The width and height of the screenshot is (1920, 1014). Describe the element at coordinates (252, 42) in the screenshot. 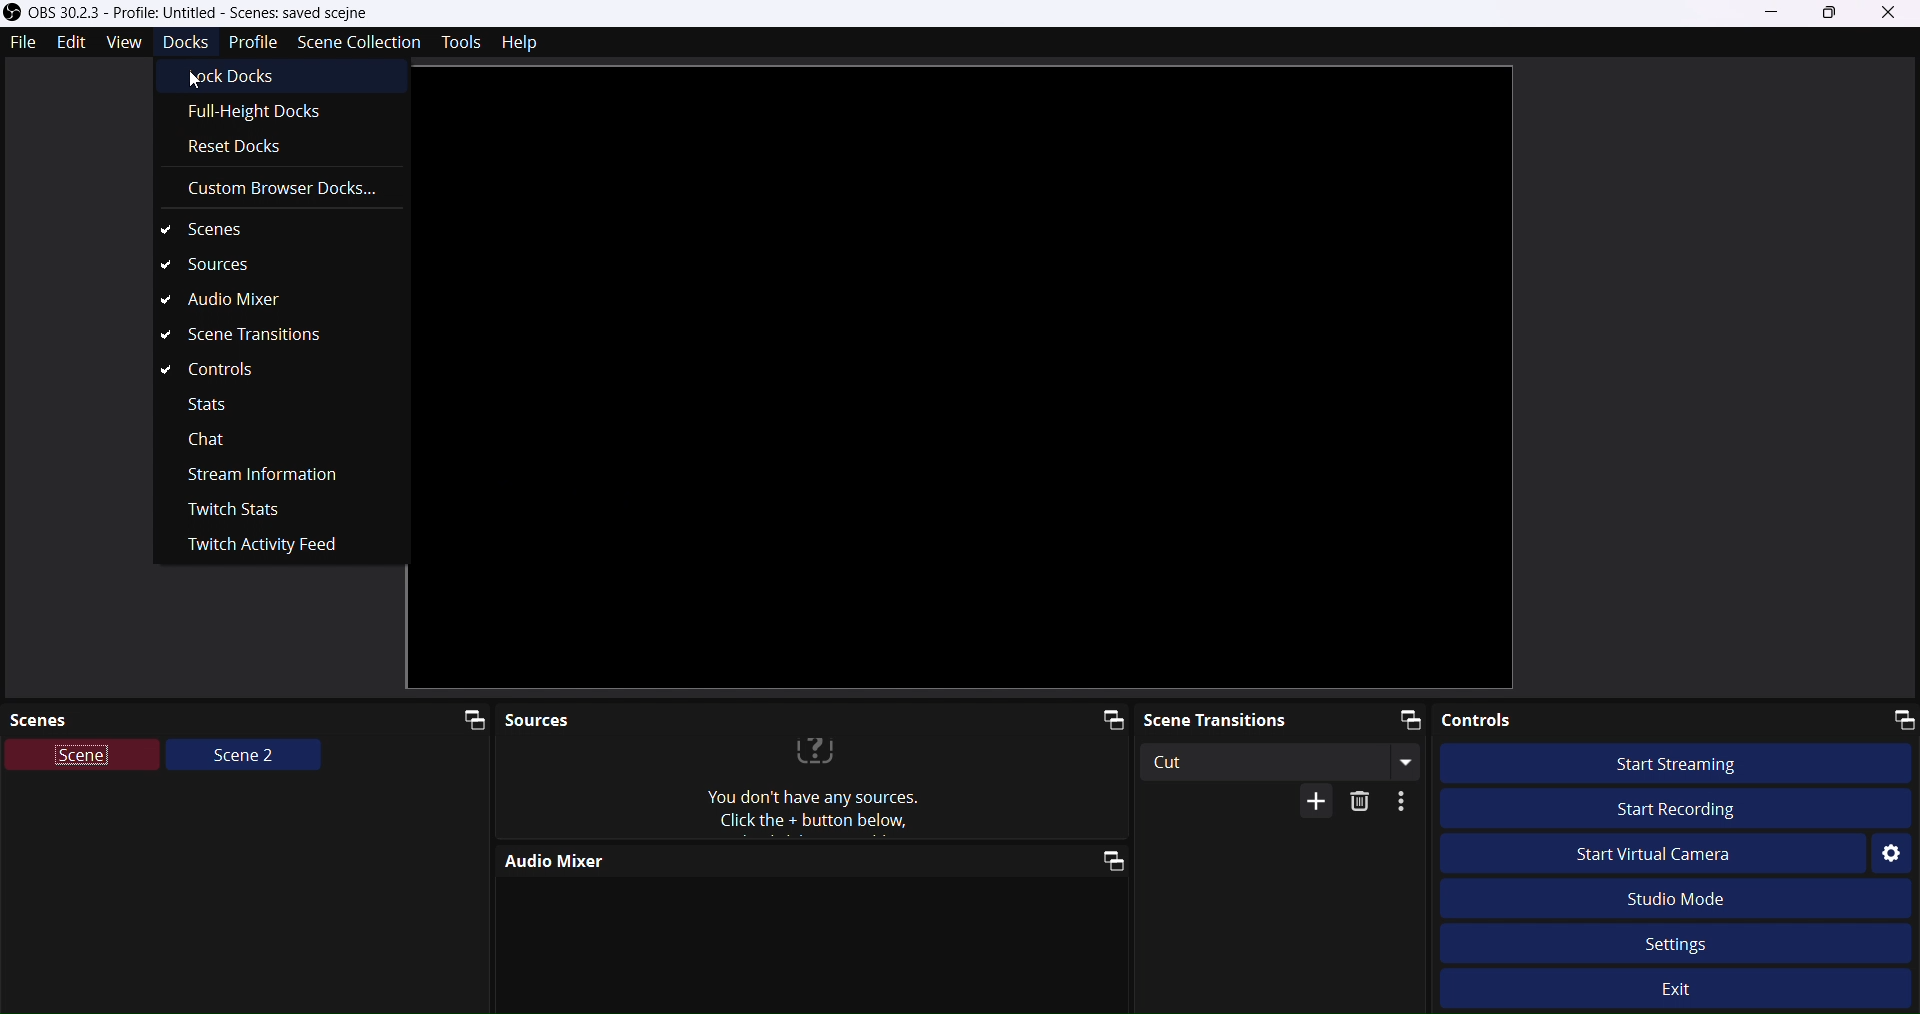

I see `Profile` at that location.